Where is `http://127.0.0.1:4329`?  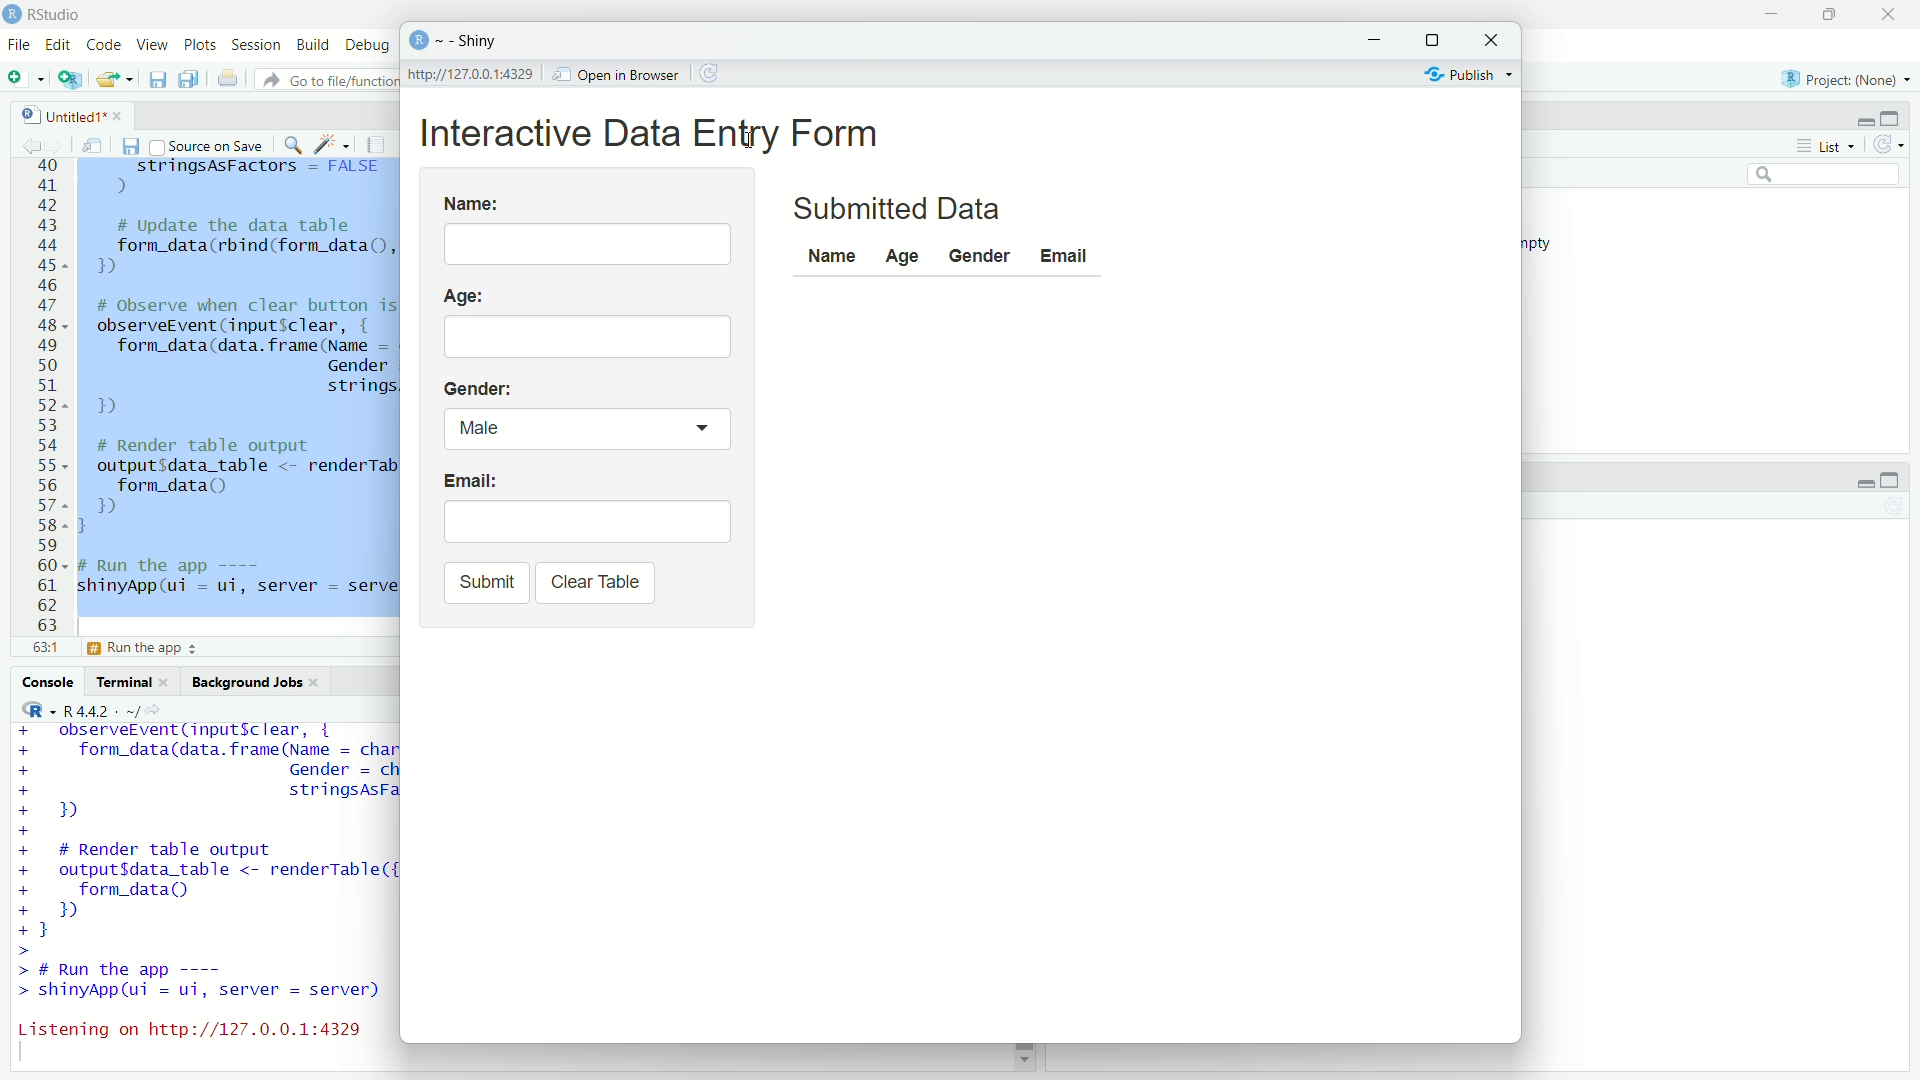 http://127.0.0.1:4329 is located at coordinates (476, 74).